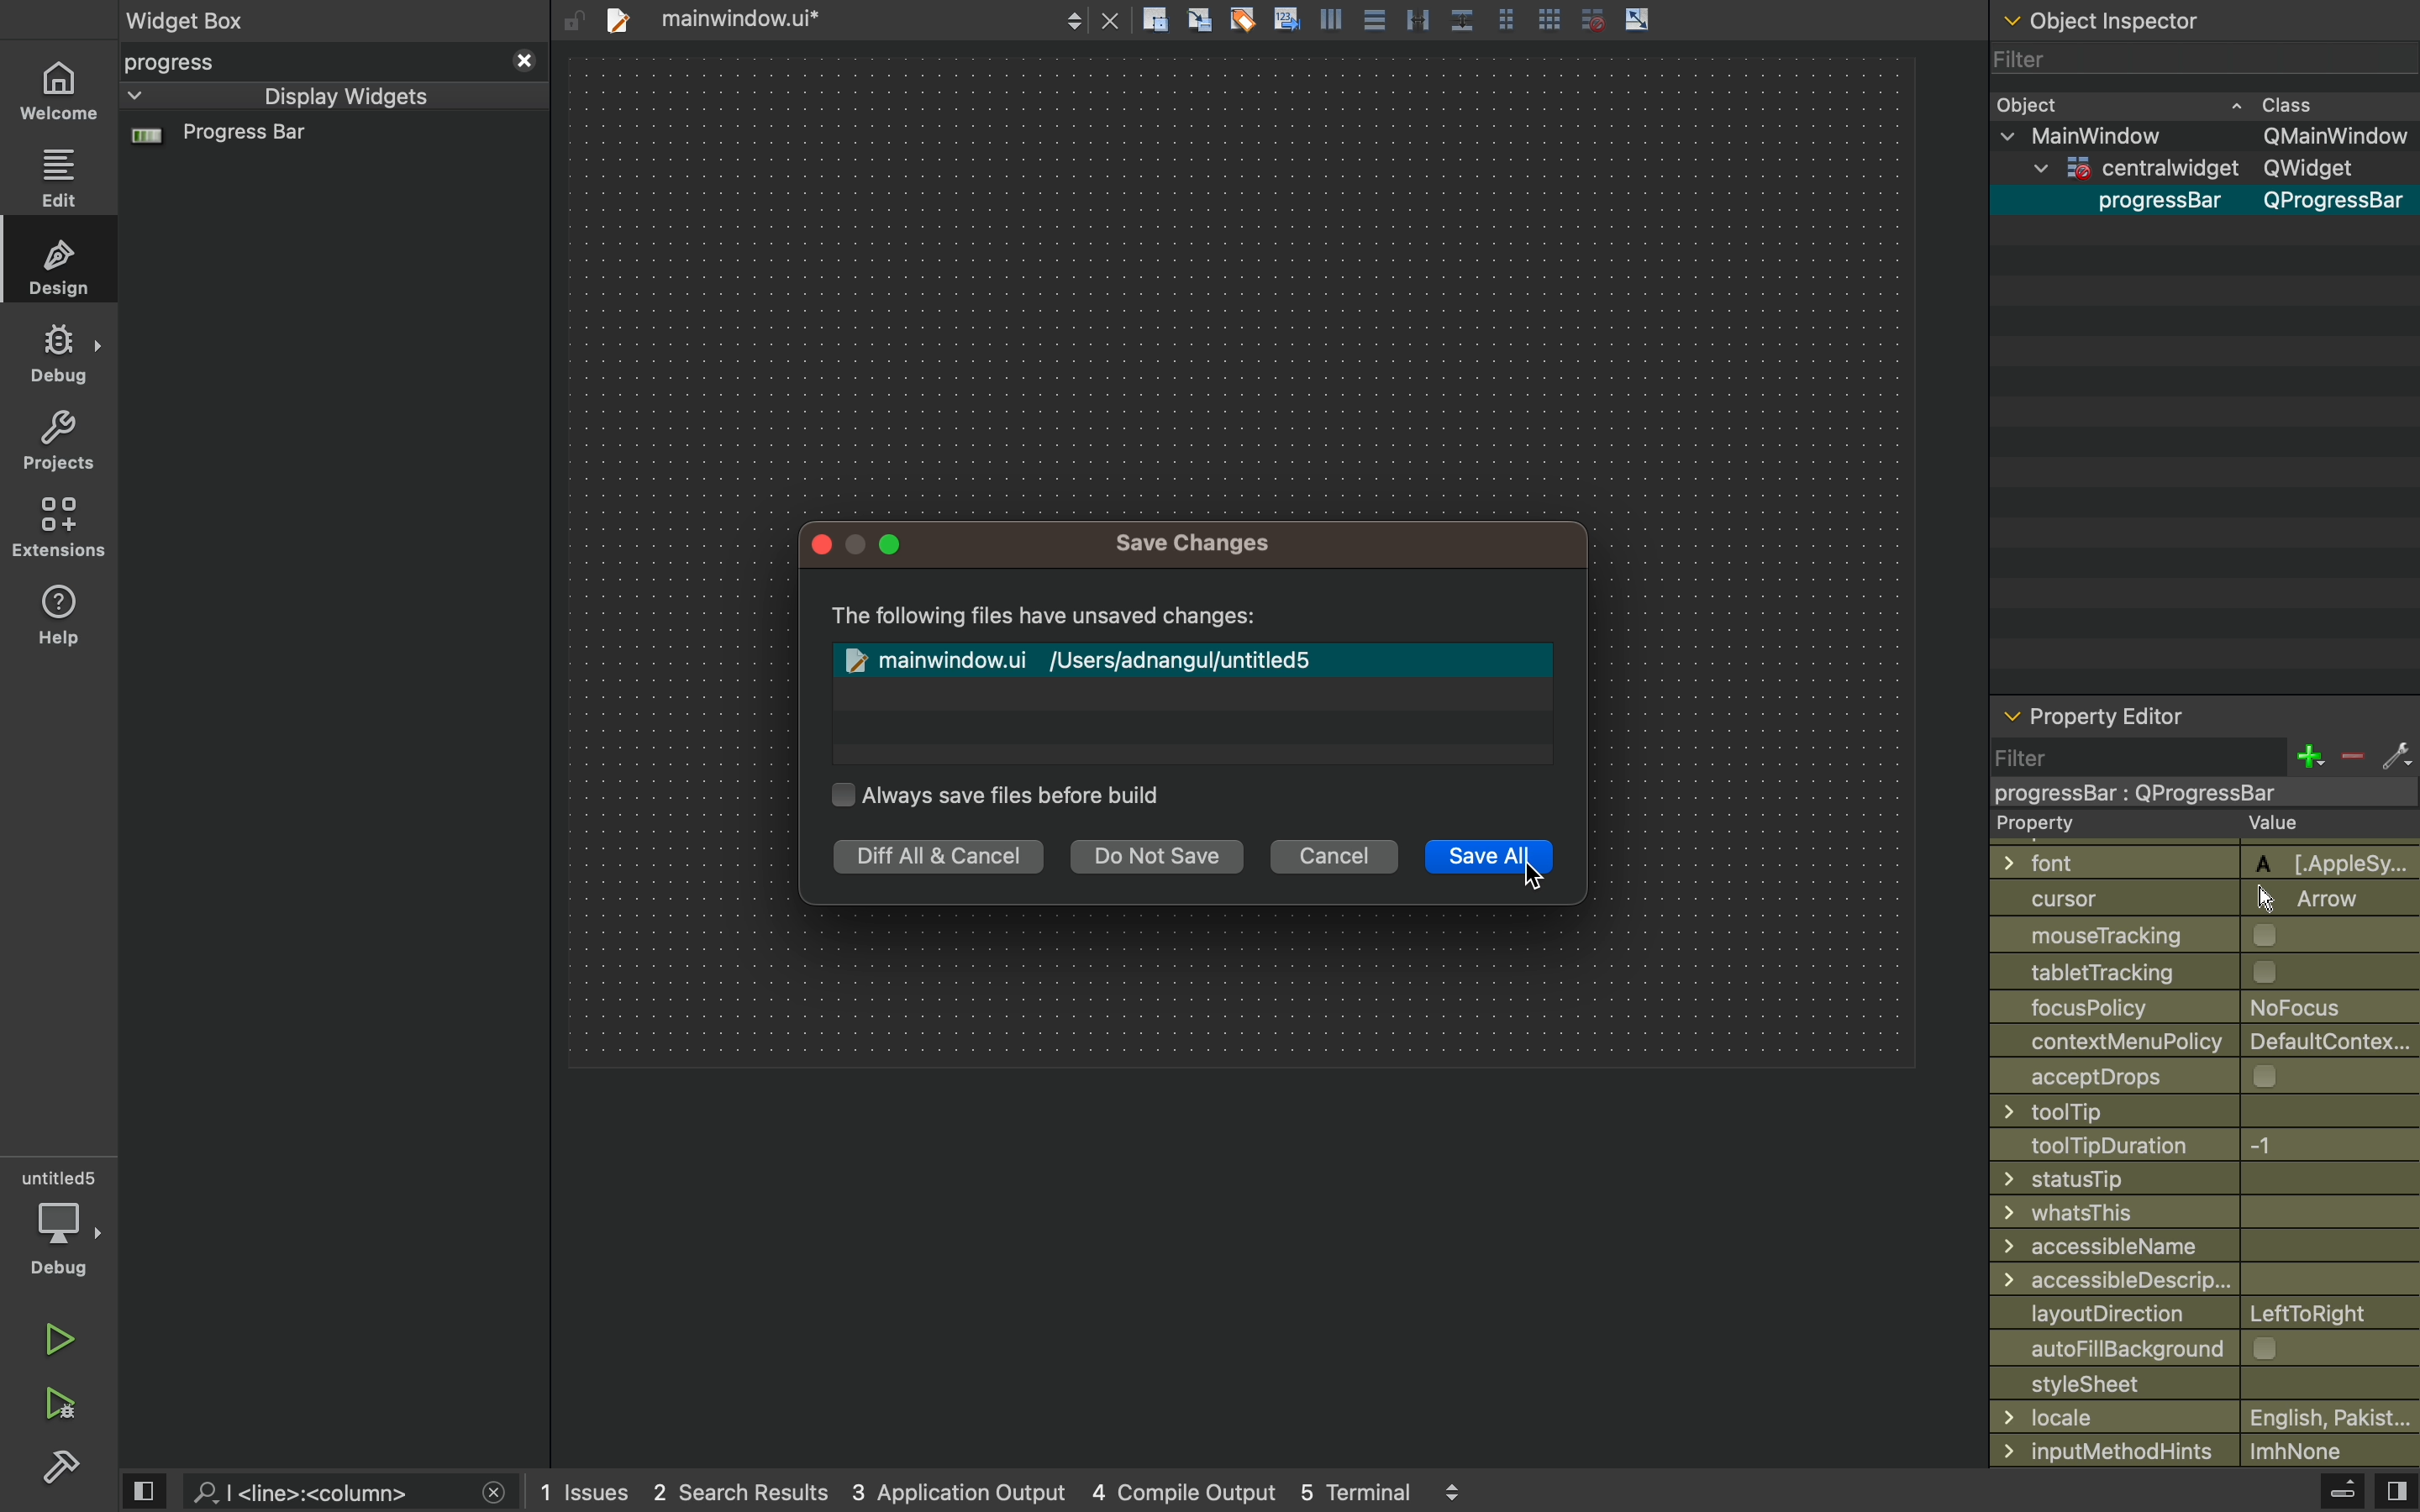 The height and width of the screenshot is (1512, 2420). What do you see at coordinates (58, 93) in the screenshot?
I see `home` at bounding box center [58, 93].